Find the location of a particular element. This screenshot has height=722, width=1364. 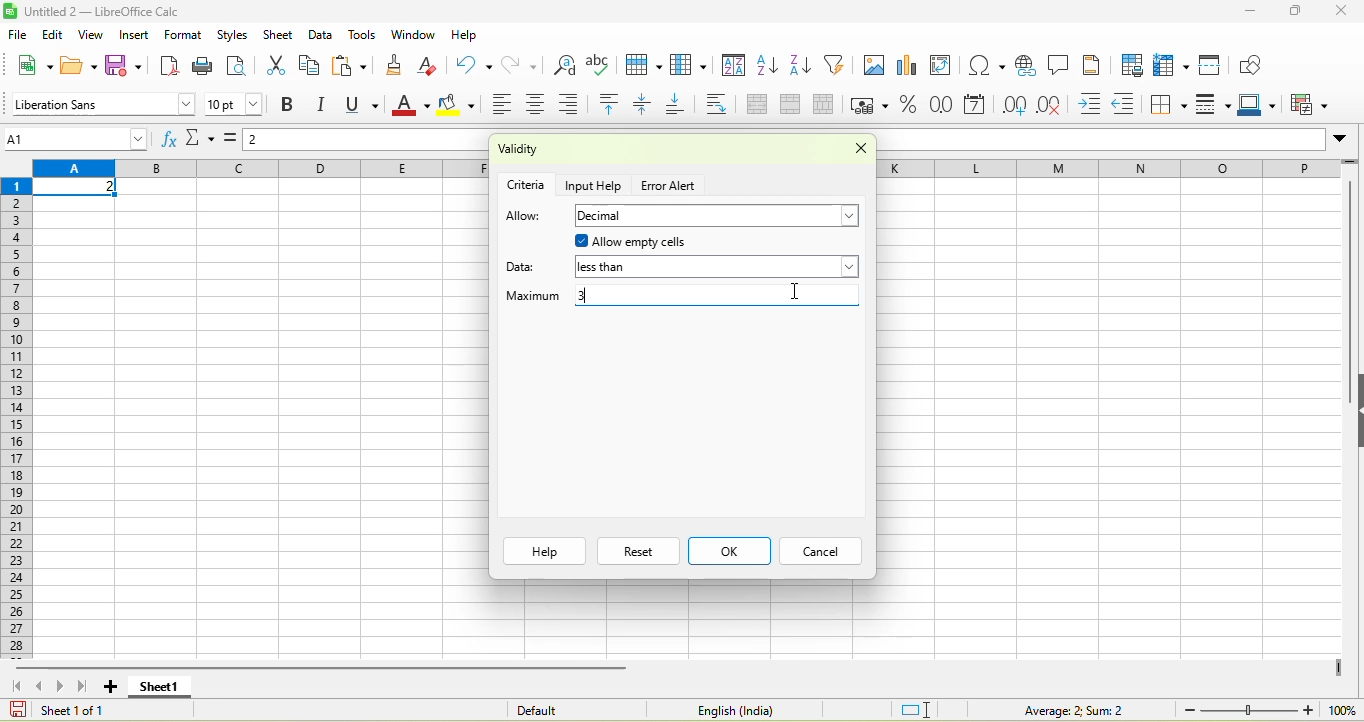

align left is located at coordinates (500, 106).